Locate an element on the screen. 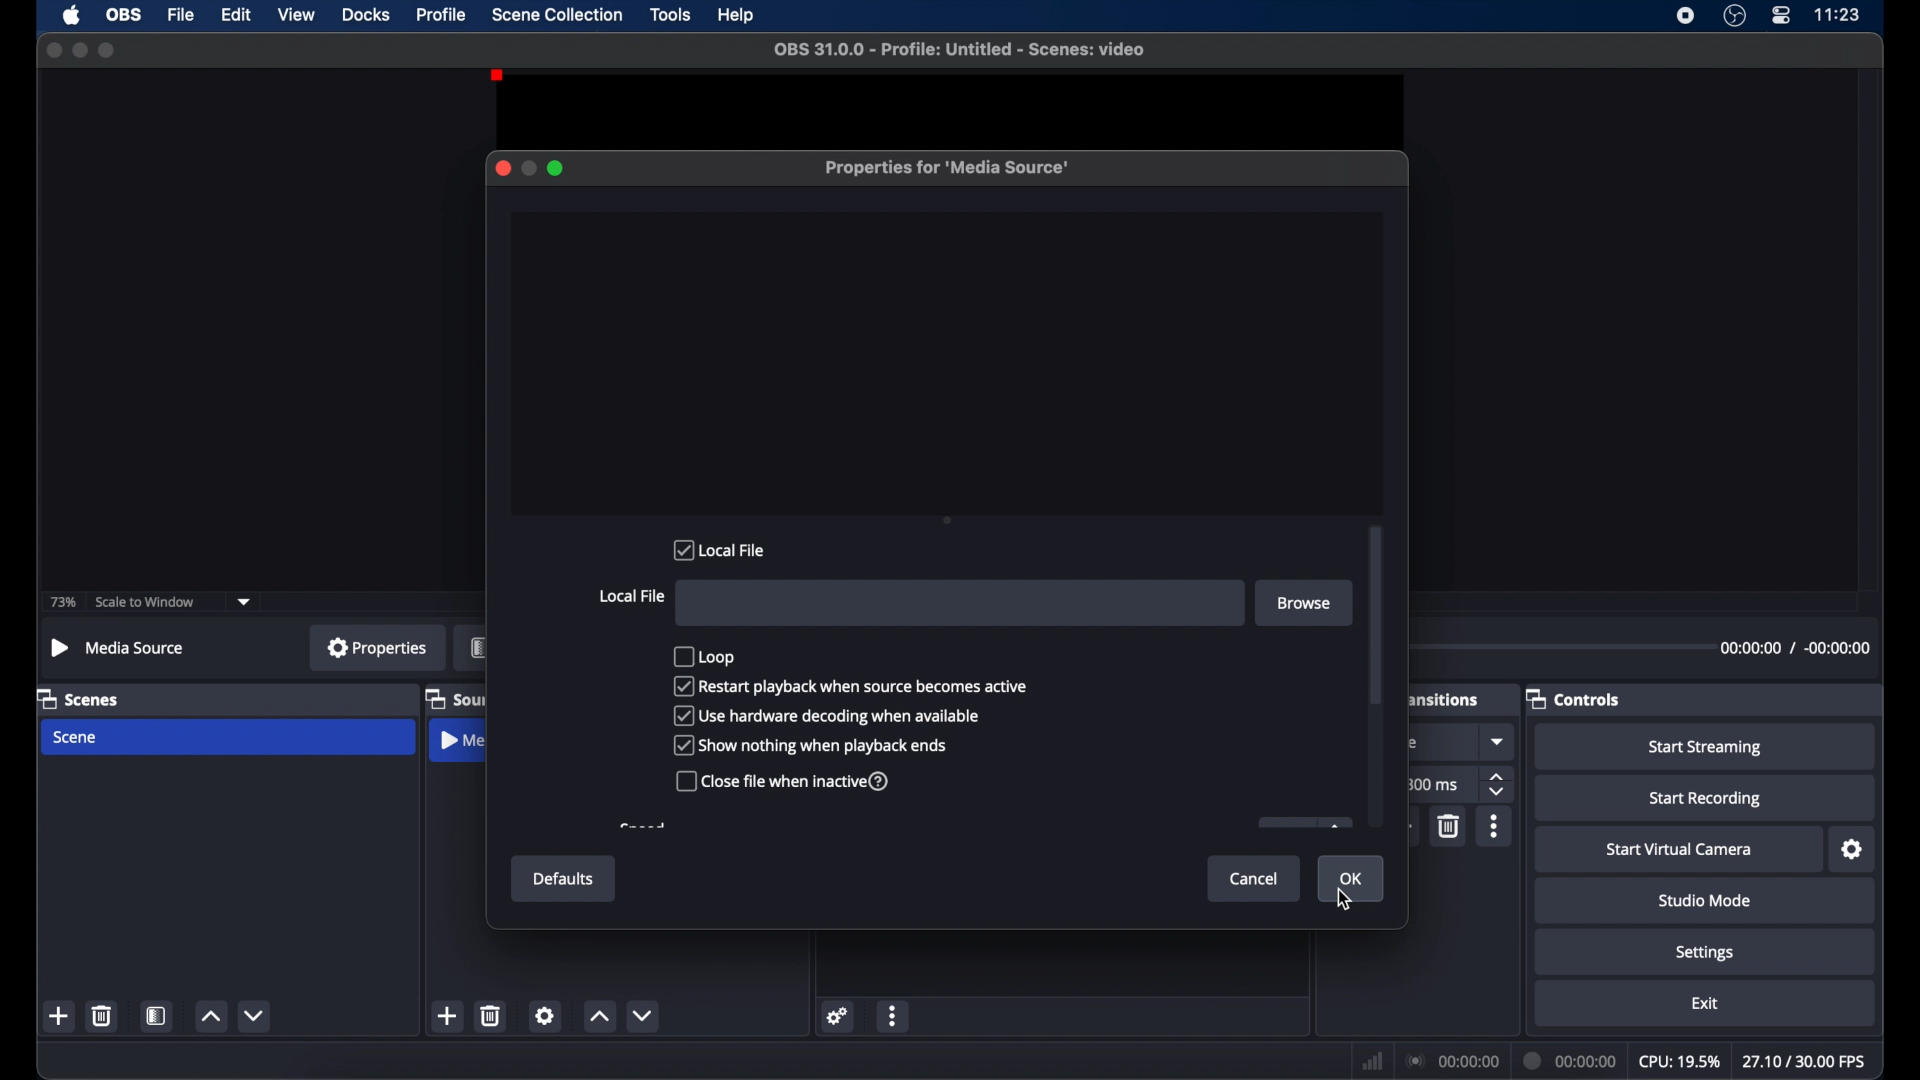  minimize is located at coordinates (79, 50).